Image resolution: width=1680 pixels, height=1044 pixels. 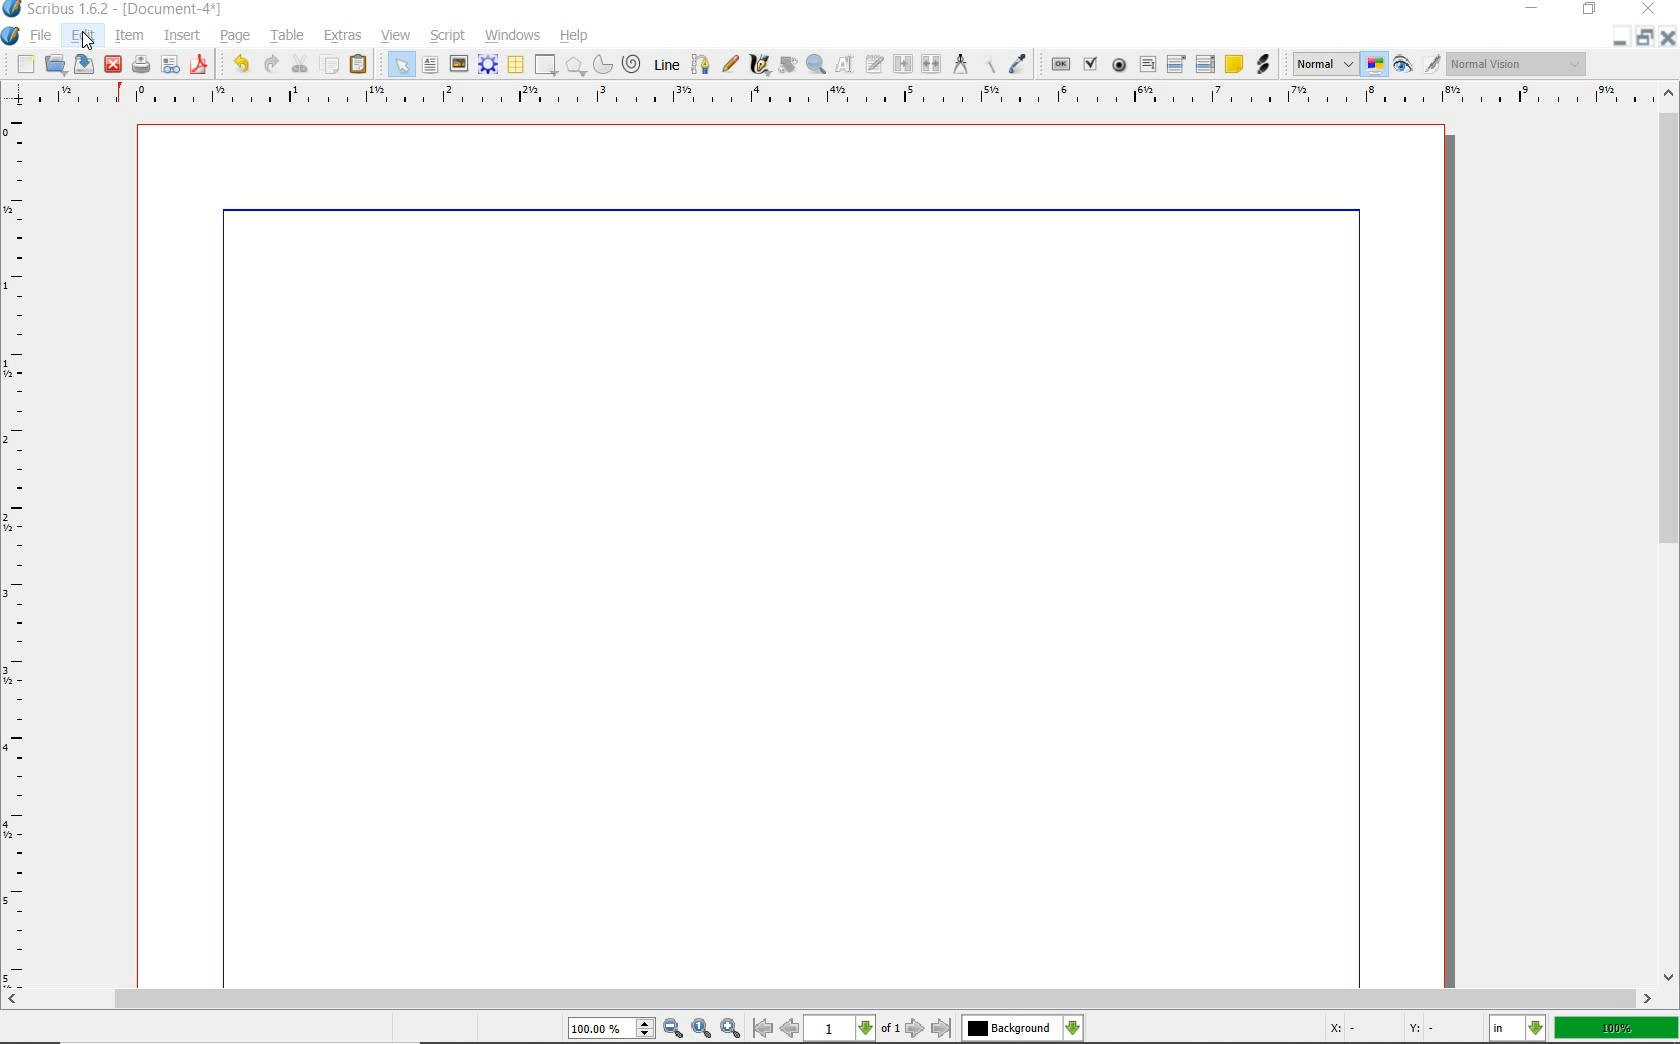 What do you see at coordinates (515, 65) in the screenshot?
I see `table` at bounding box center [515, 65].